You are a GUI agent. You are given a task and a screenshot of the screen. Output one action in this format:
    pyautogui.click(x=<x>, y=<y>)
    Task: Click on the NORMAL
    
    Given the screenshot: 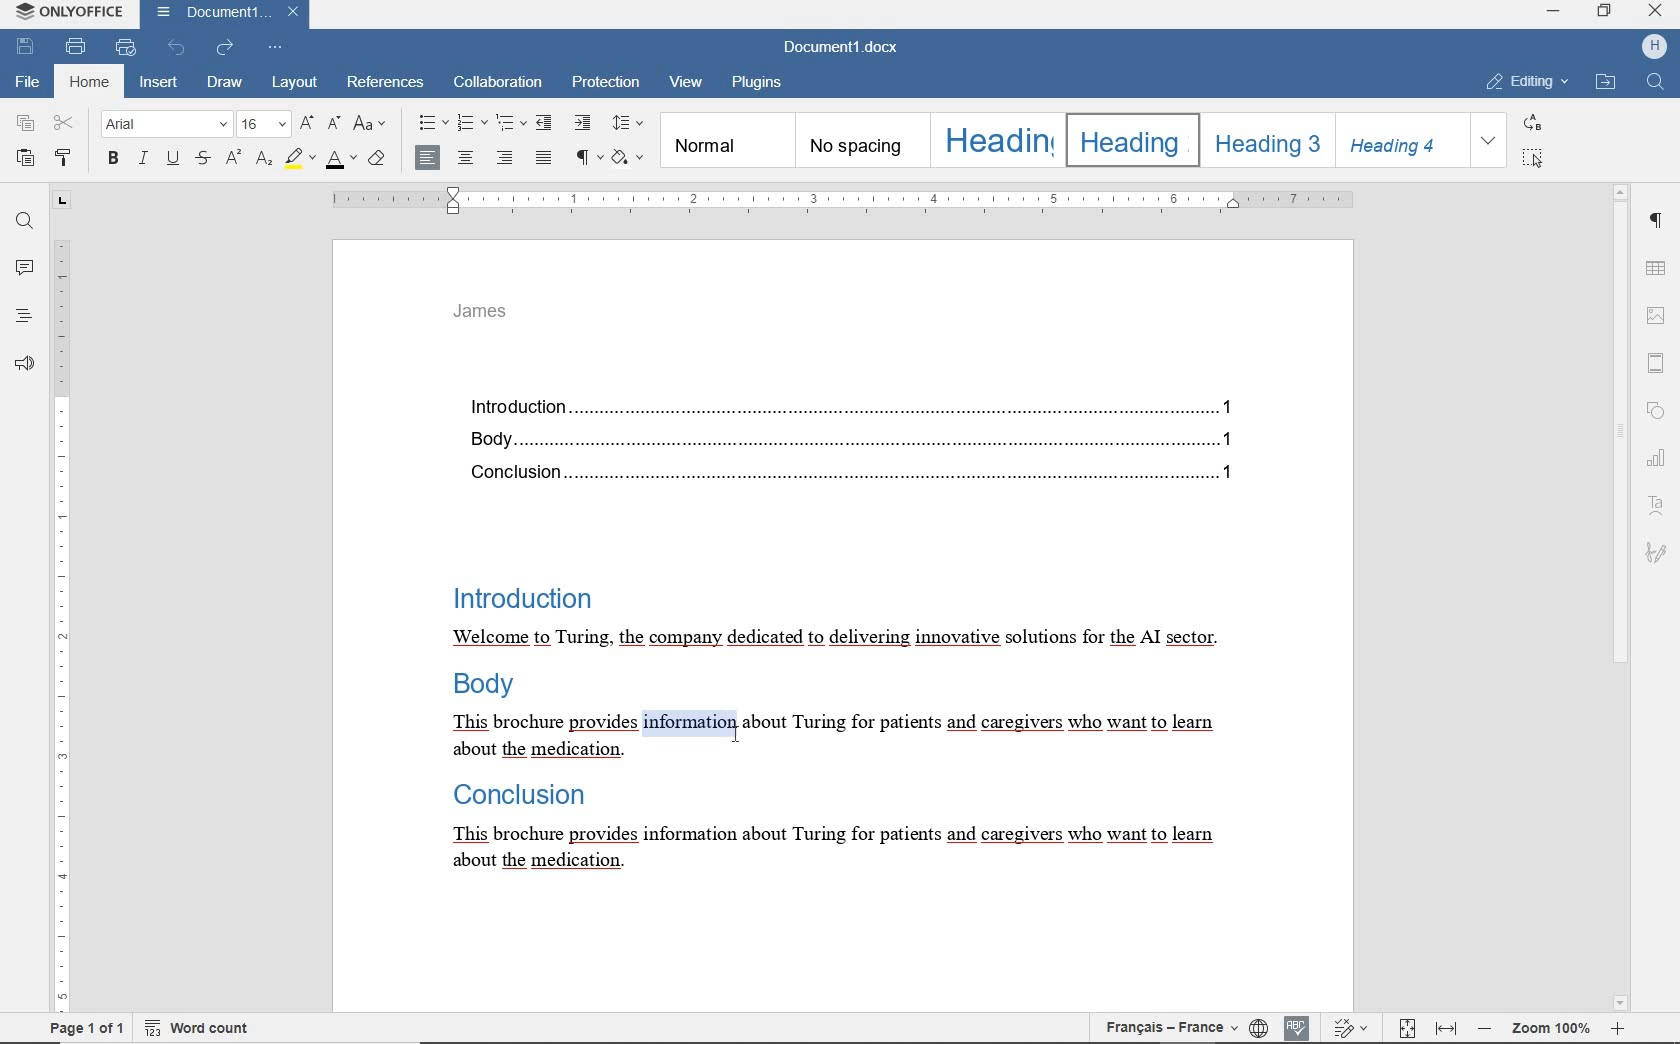 What is the action you would take?
    pyautogui.click(x=725, y=141)
    